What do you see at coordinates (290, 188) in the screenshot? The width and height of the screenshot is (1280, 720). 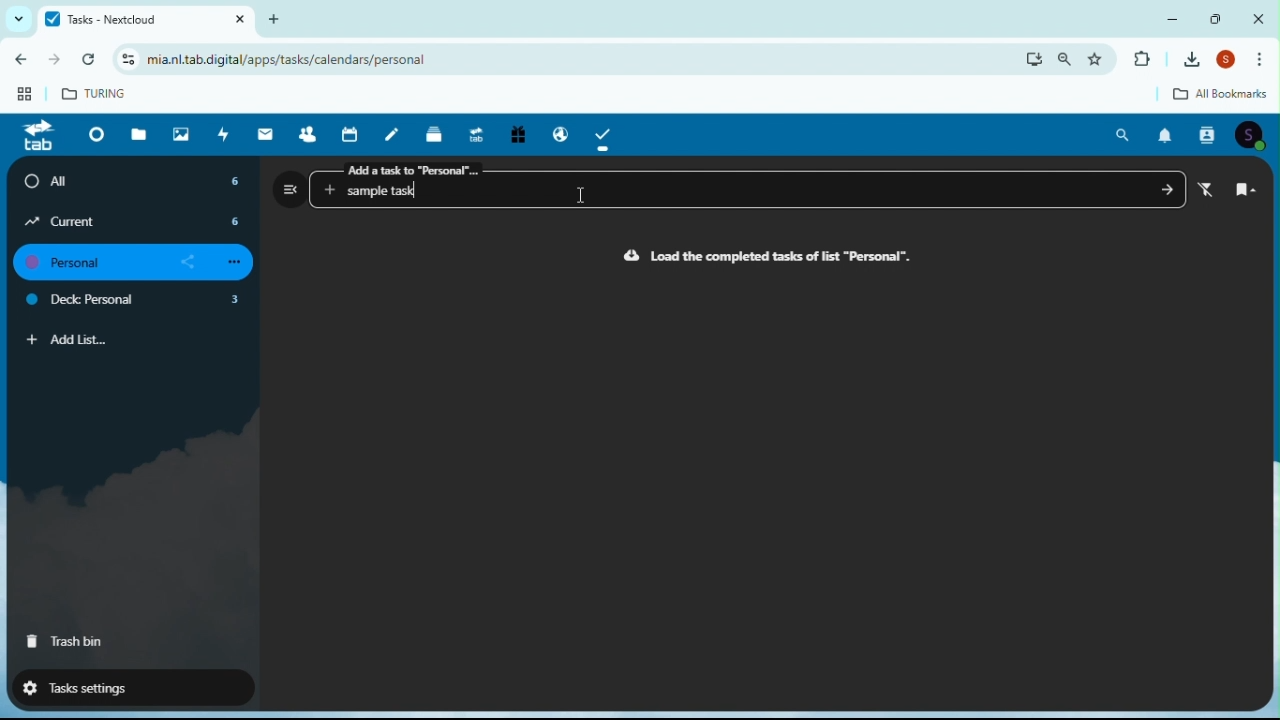 I see `Close navigation` at bounding box center [290, 188].